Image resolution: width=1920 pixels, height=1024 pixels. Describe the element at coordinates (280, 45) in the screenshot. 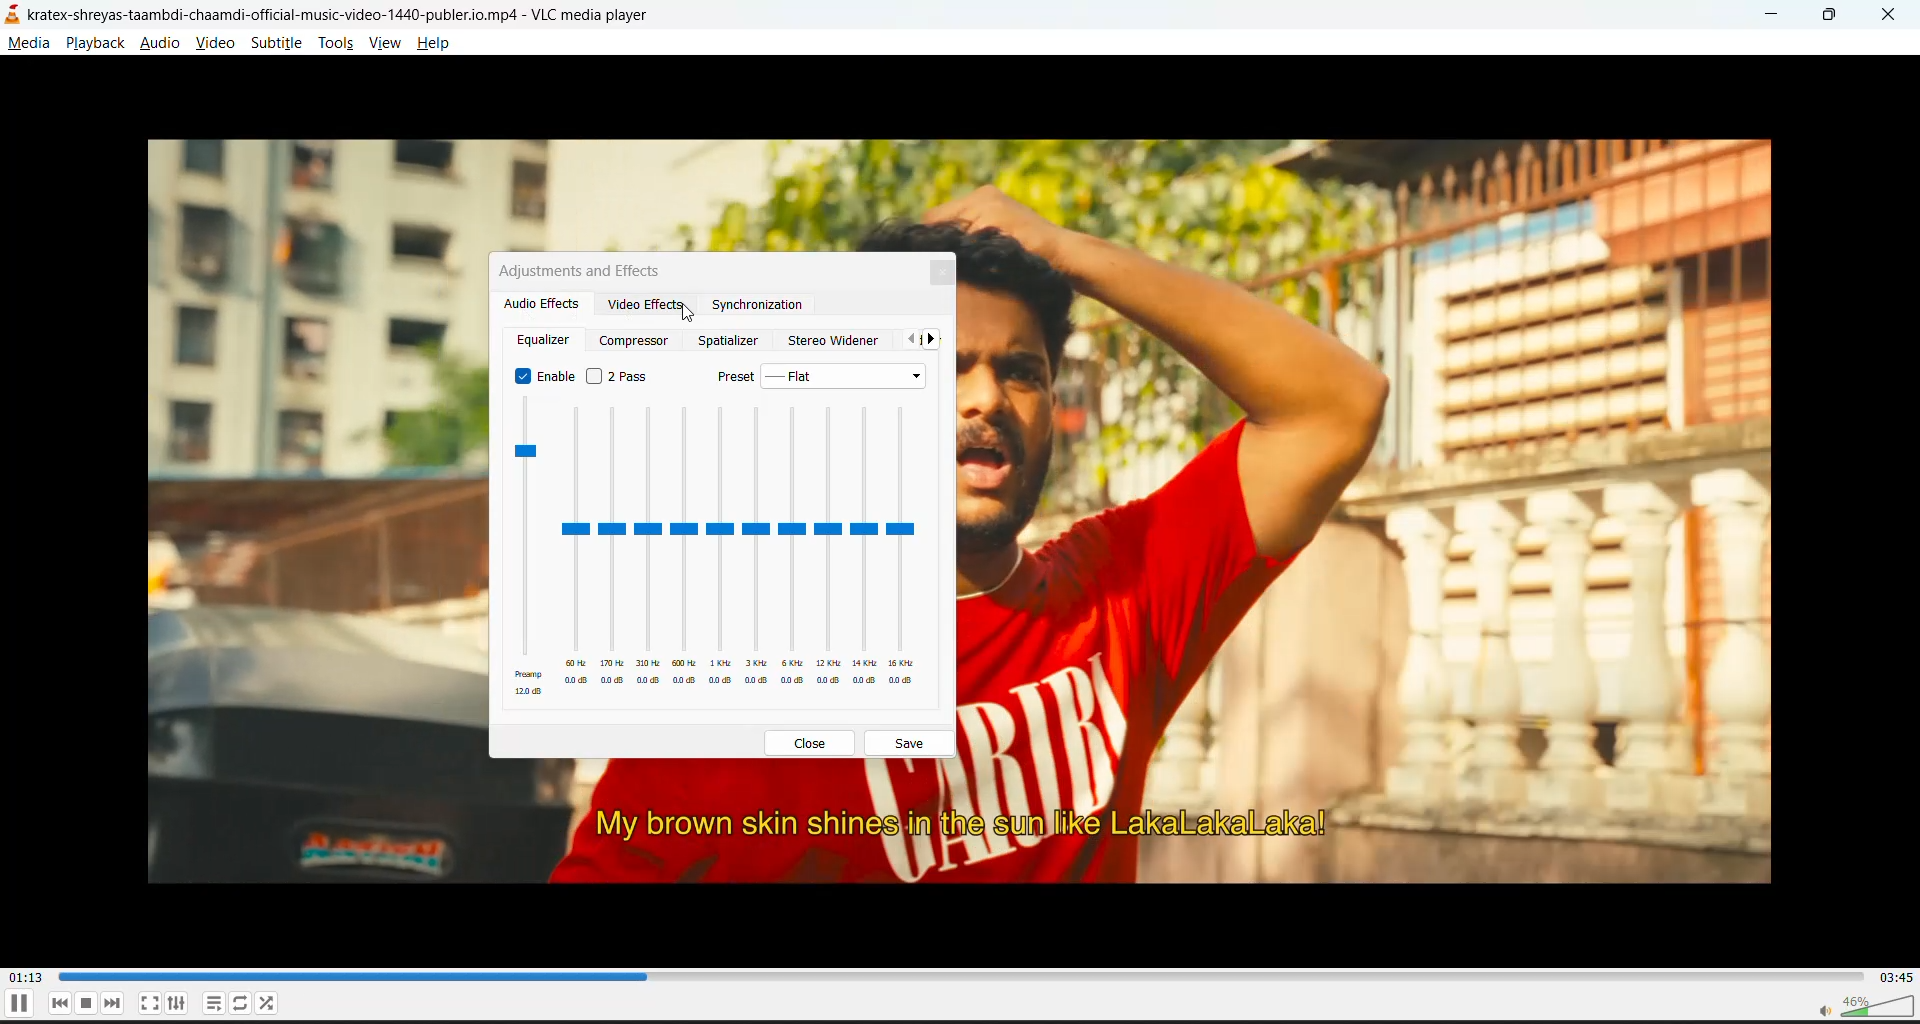

I see `subtitle` at that location.